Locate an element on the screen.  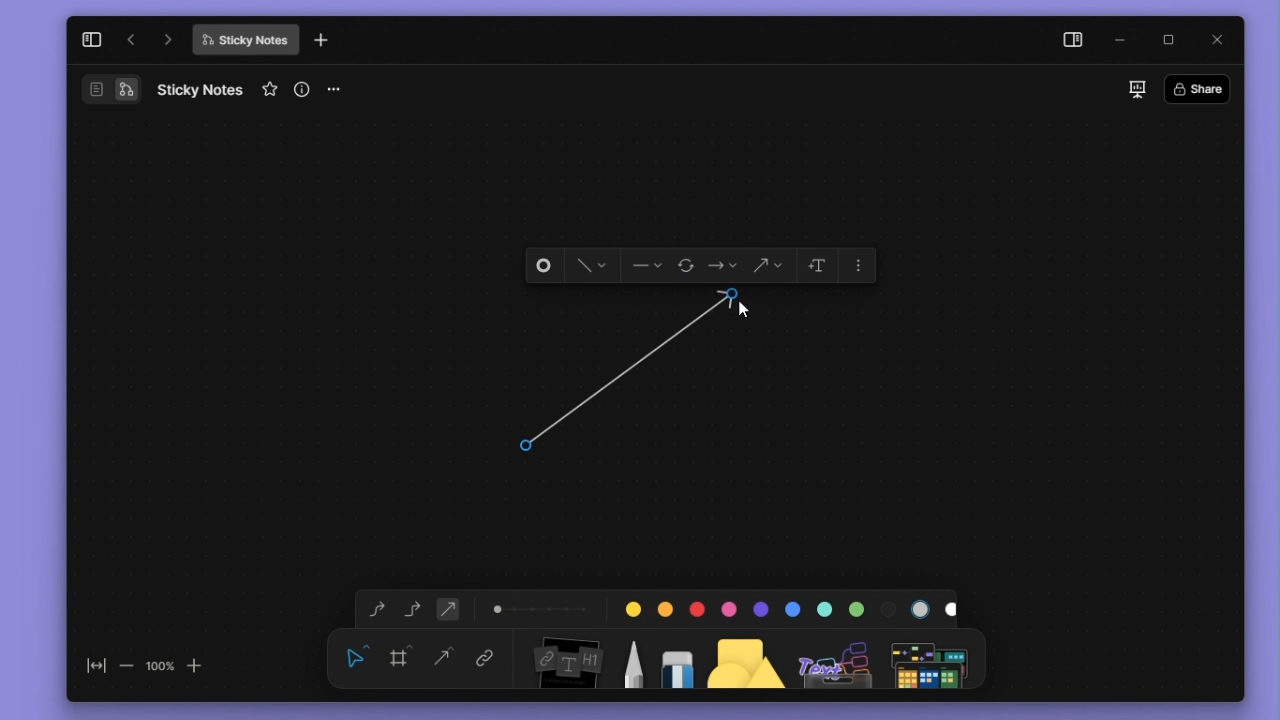
collapse sidebar is located at coordinates (91, 39).